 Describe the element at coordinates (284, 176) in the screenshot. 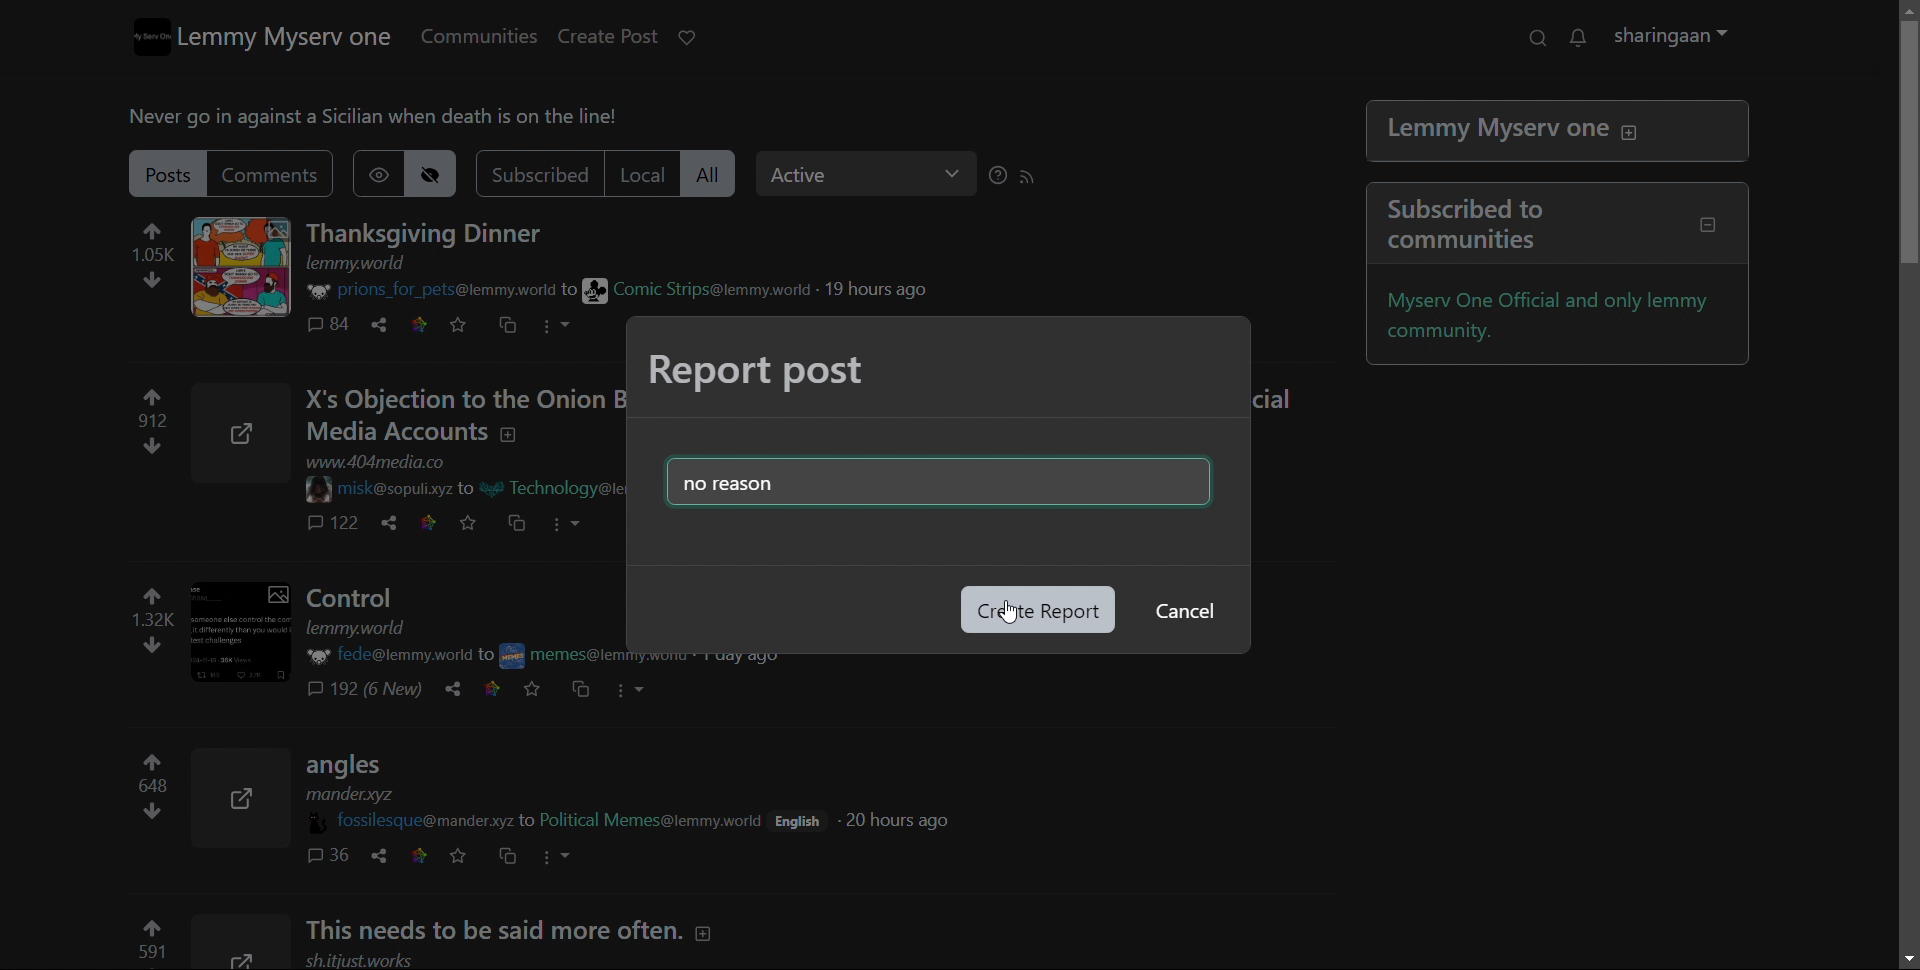

I see `comments` at that location.